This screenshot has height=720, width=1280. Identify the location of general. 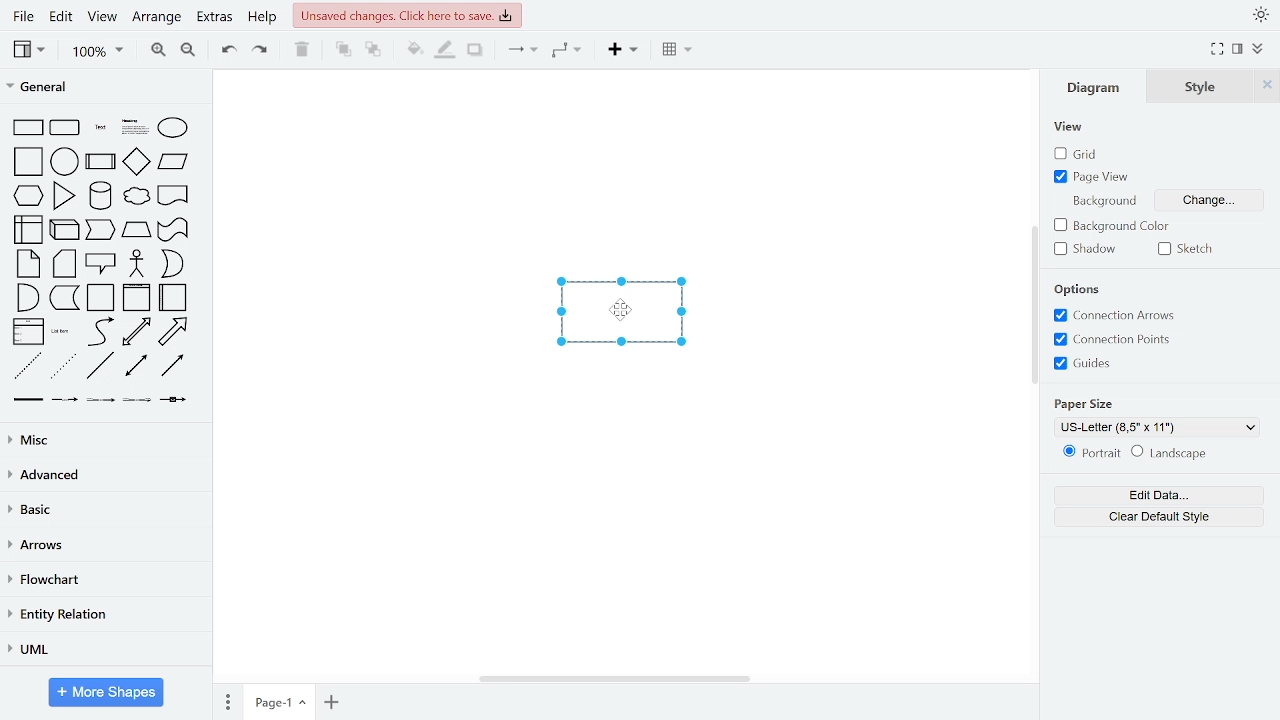
(103, 89).